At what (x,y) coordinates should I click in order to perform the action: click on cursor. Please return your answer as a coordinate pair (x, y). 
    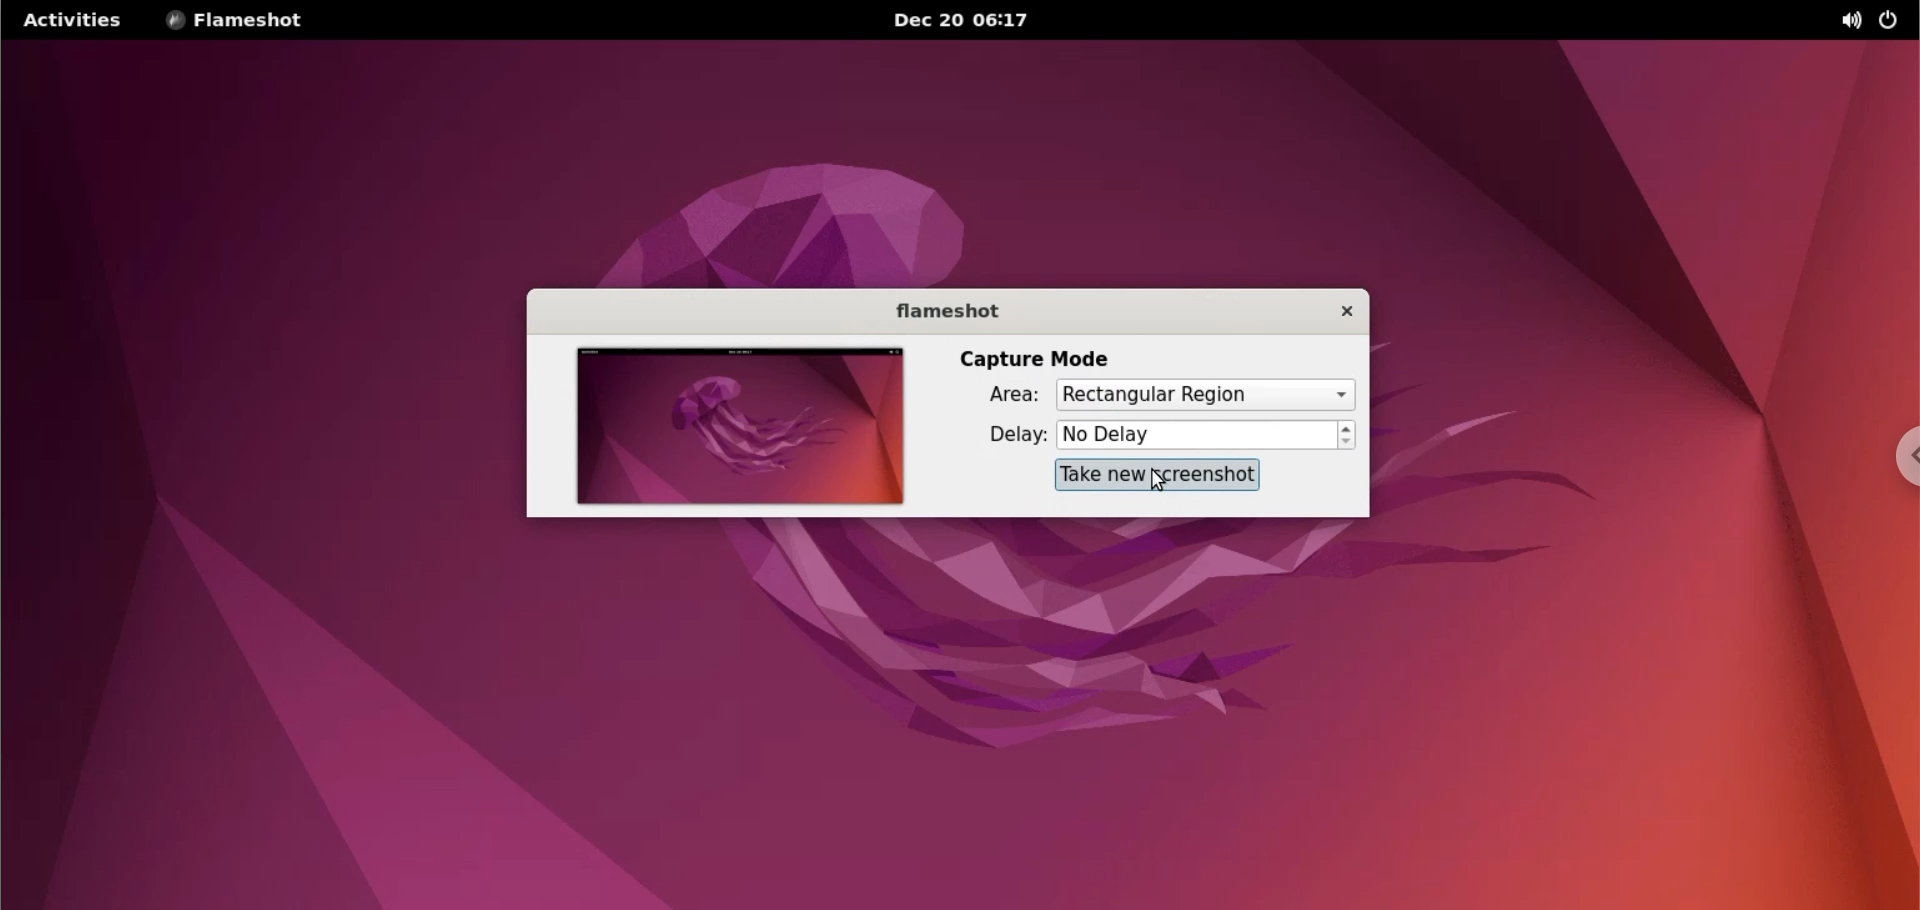
    Looking at the image, I should click on (1162, 481).